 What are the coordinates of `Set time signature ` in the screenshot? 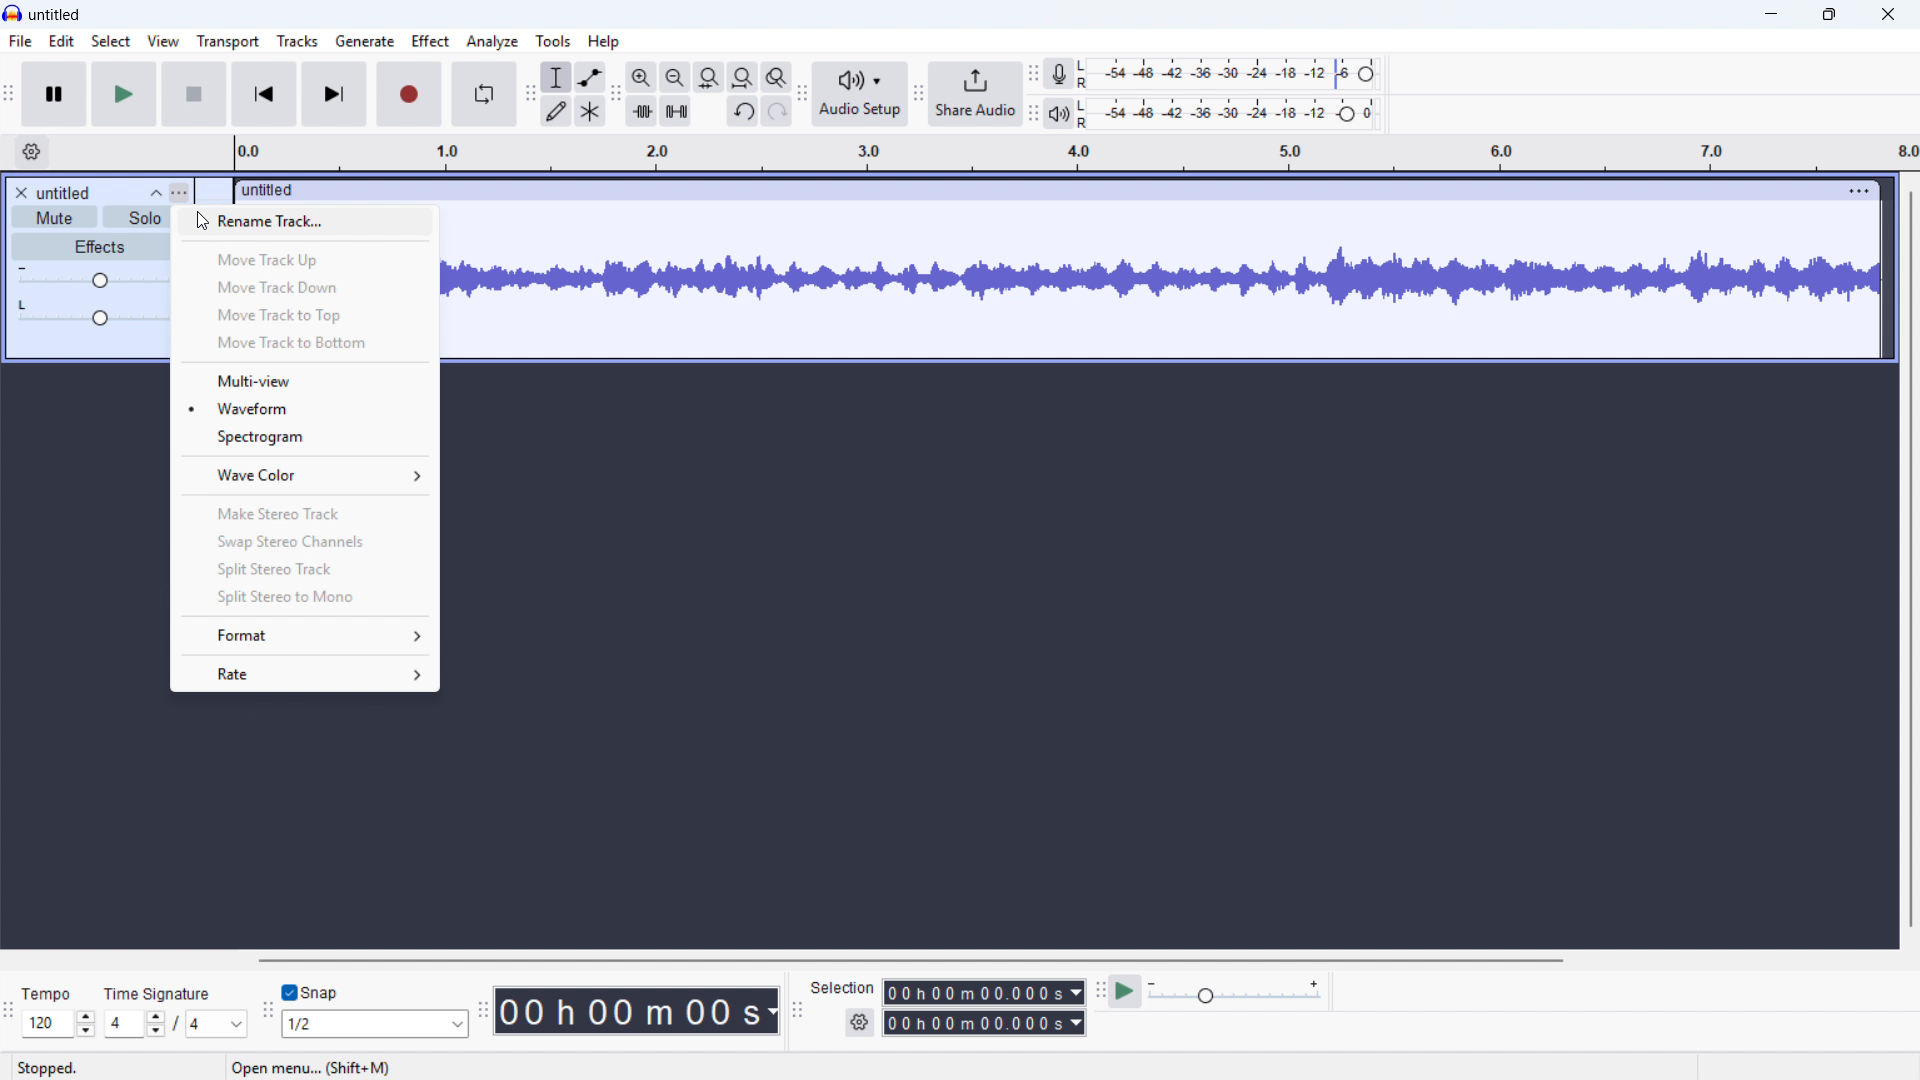 It's located at (177, 1024).